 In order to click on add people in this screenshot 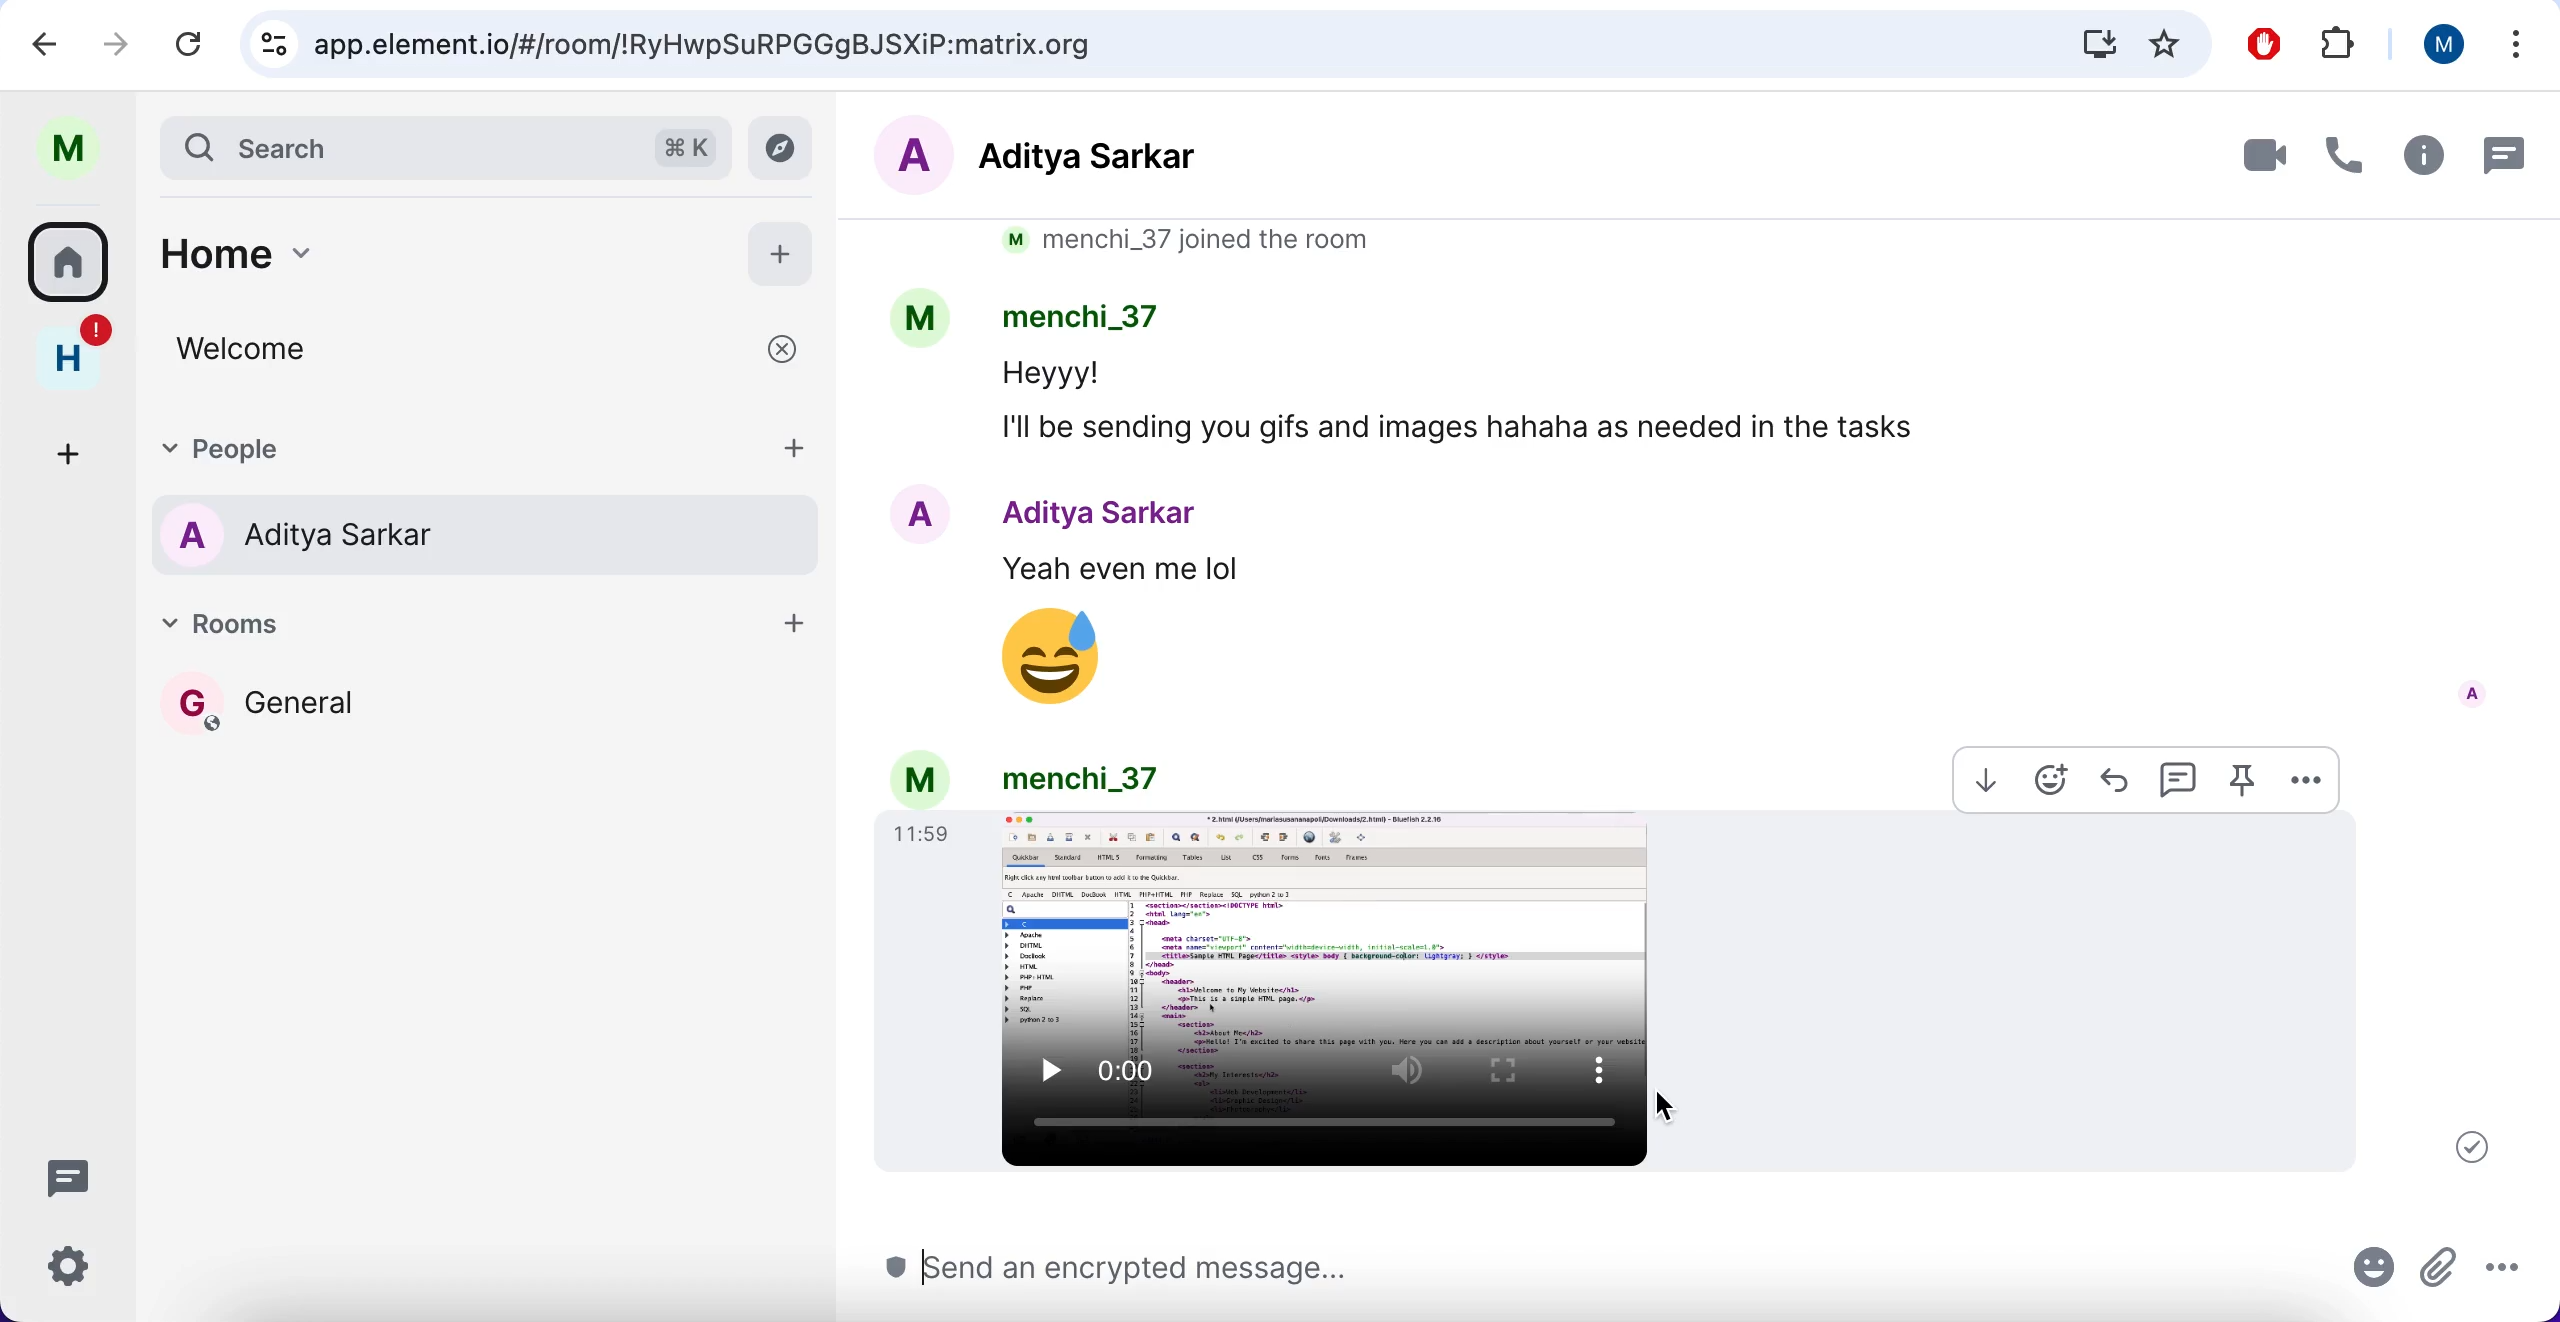, I will do `click(794, 449)`.